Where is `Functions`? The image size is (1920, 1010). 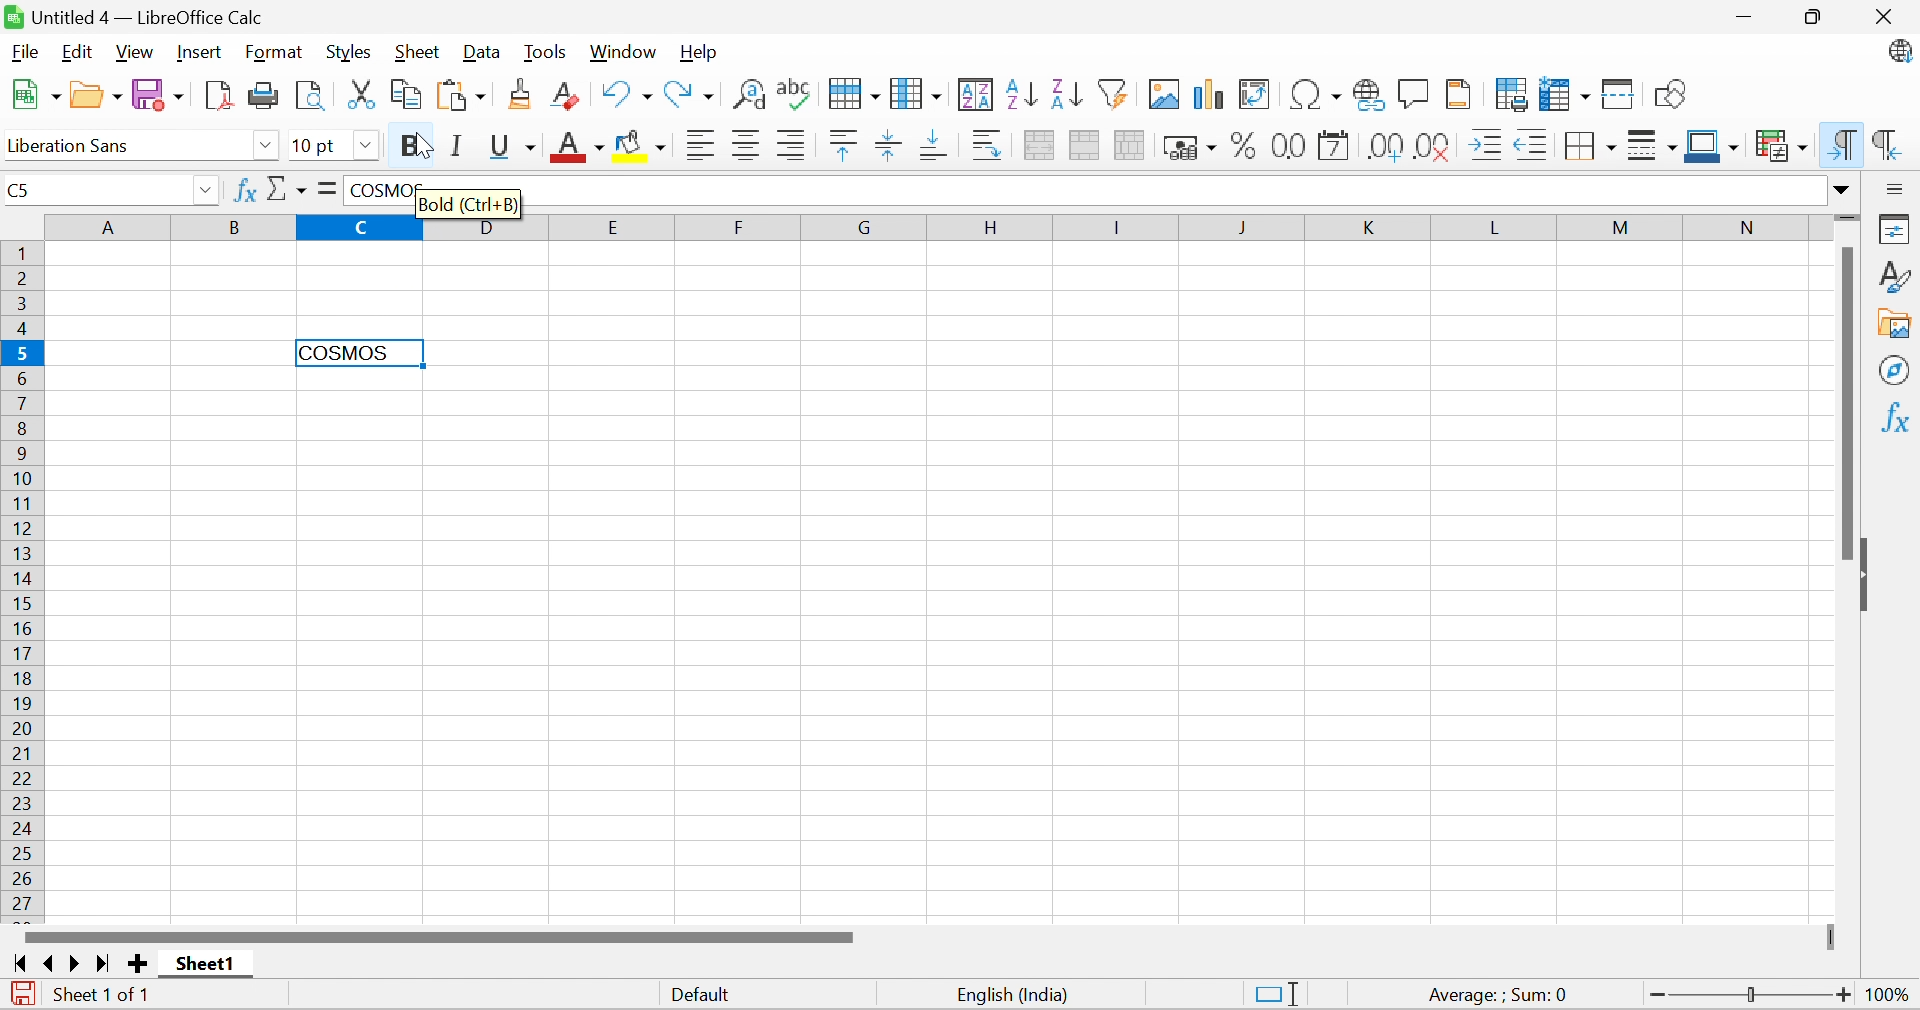 Functions is located at coordinates (1898, 415).